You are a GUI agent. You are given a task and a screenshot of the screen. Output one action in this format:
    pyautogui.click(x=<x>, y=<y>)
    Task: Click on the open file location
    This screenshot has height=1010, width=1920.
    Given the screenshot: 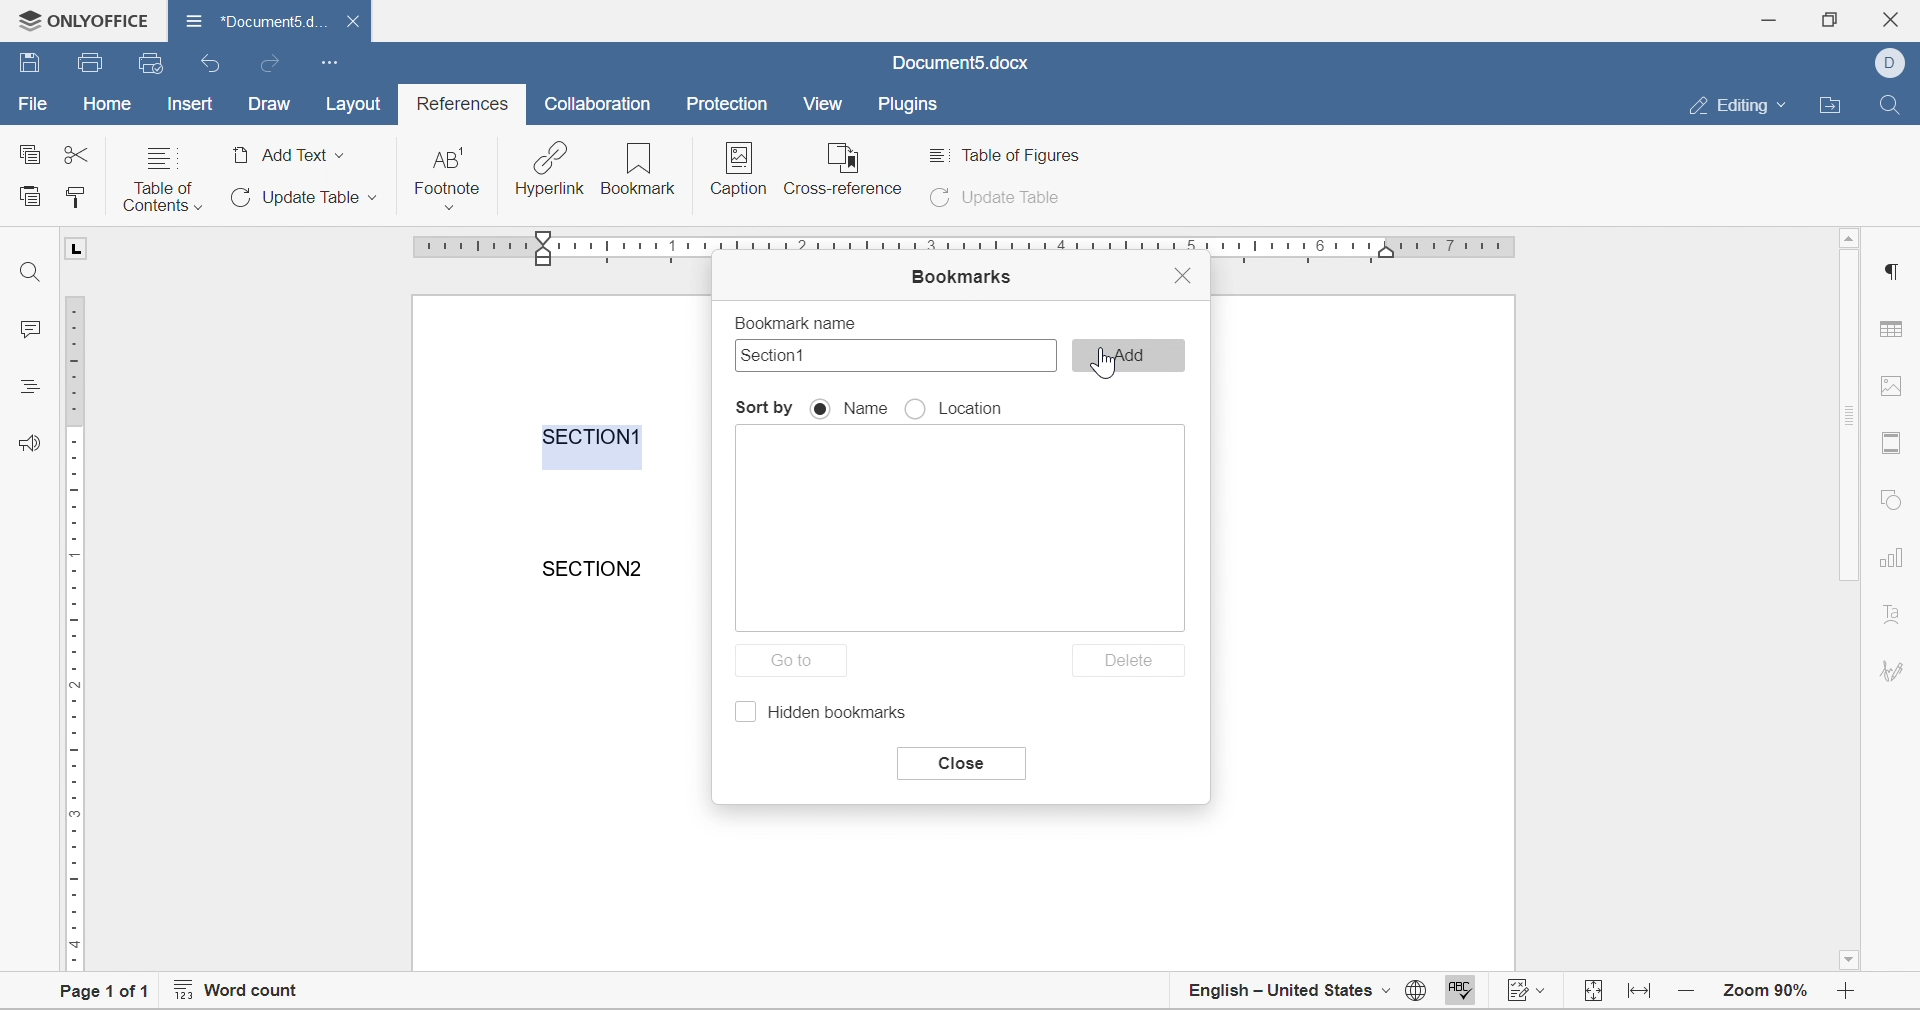 What is the action you would take?
    pyautogui.click(x=1834, y=106)
    